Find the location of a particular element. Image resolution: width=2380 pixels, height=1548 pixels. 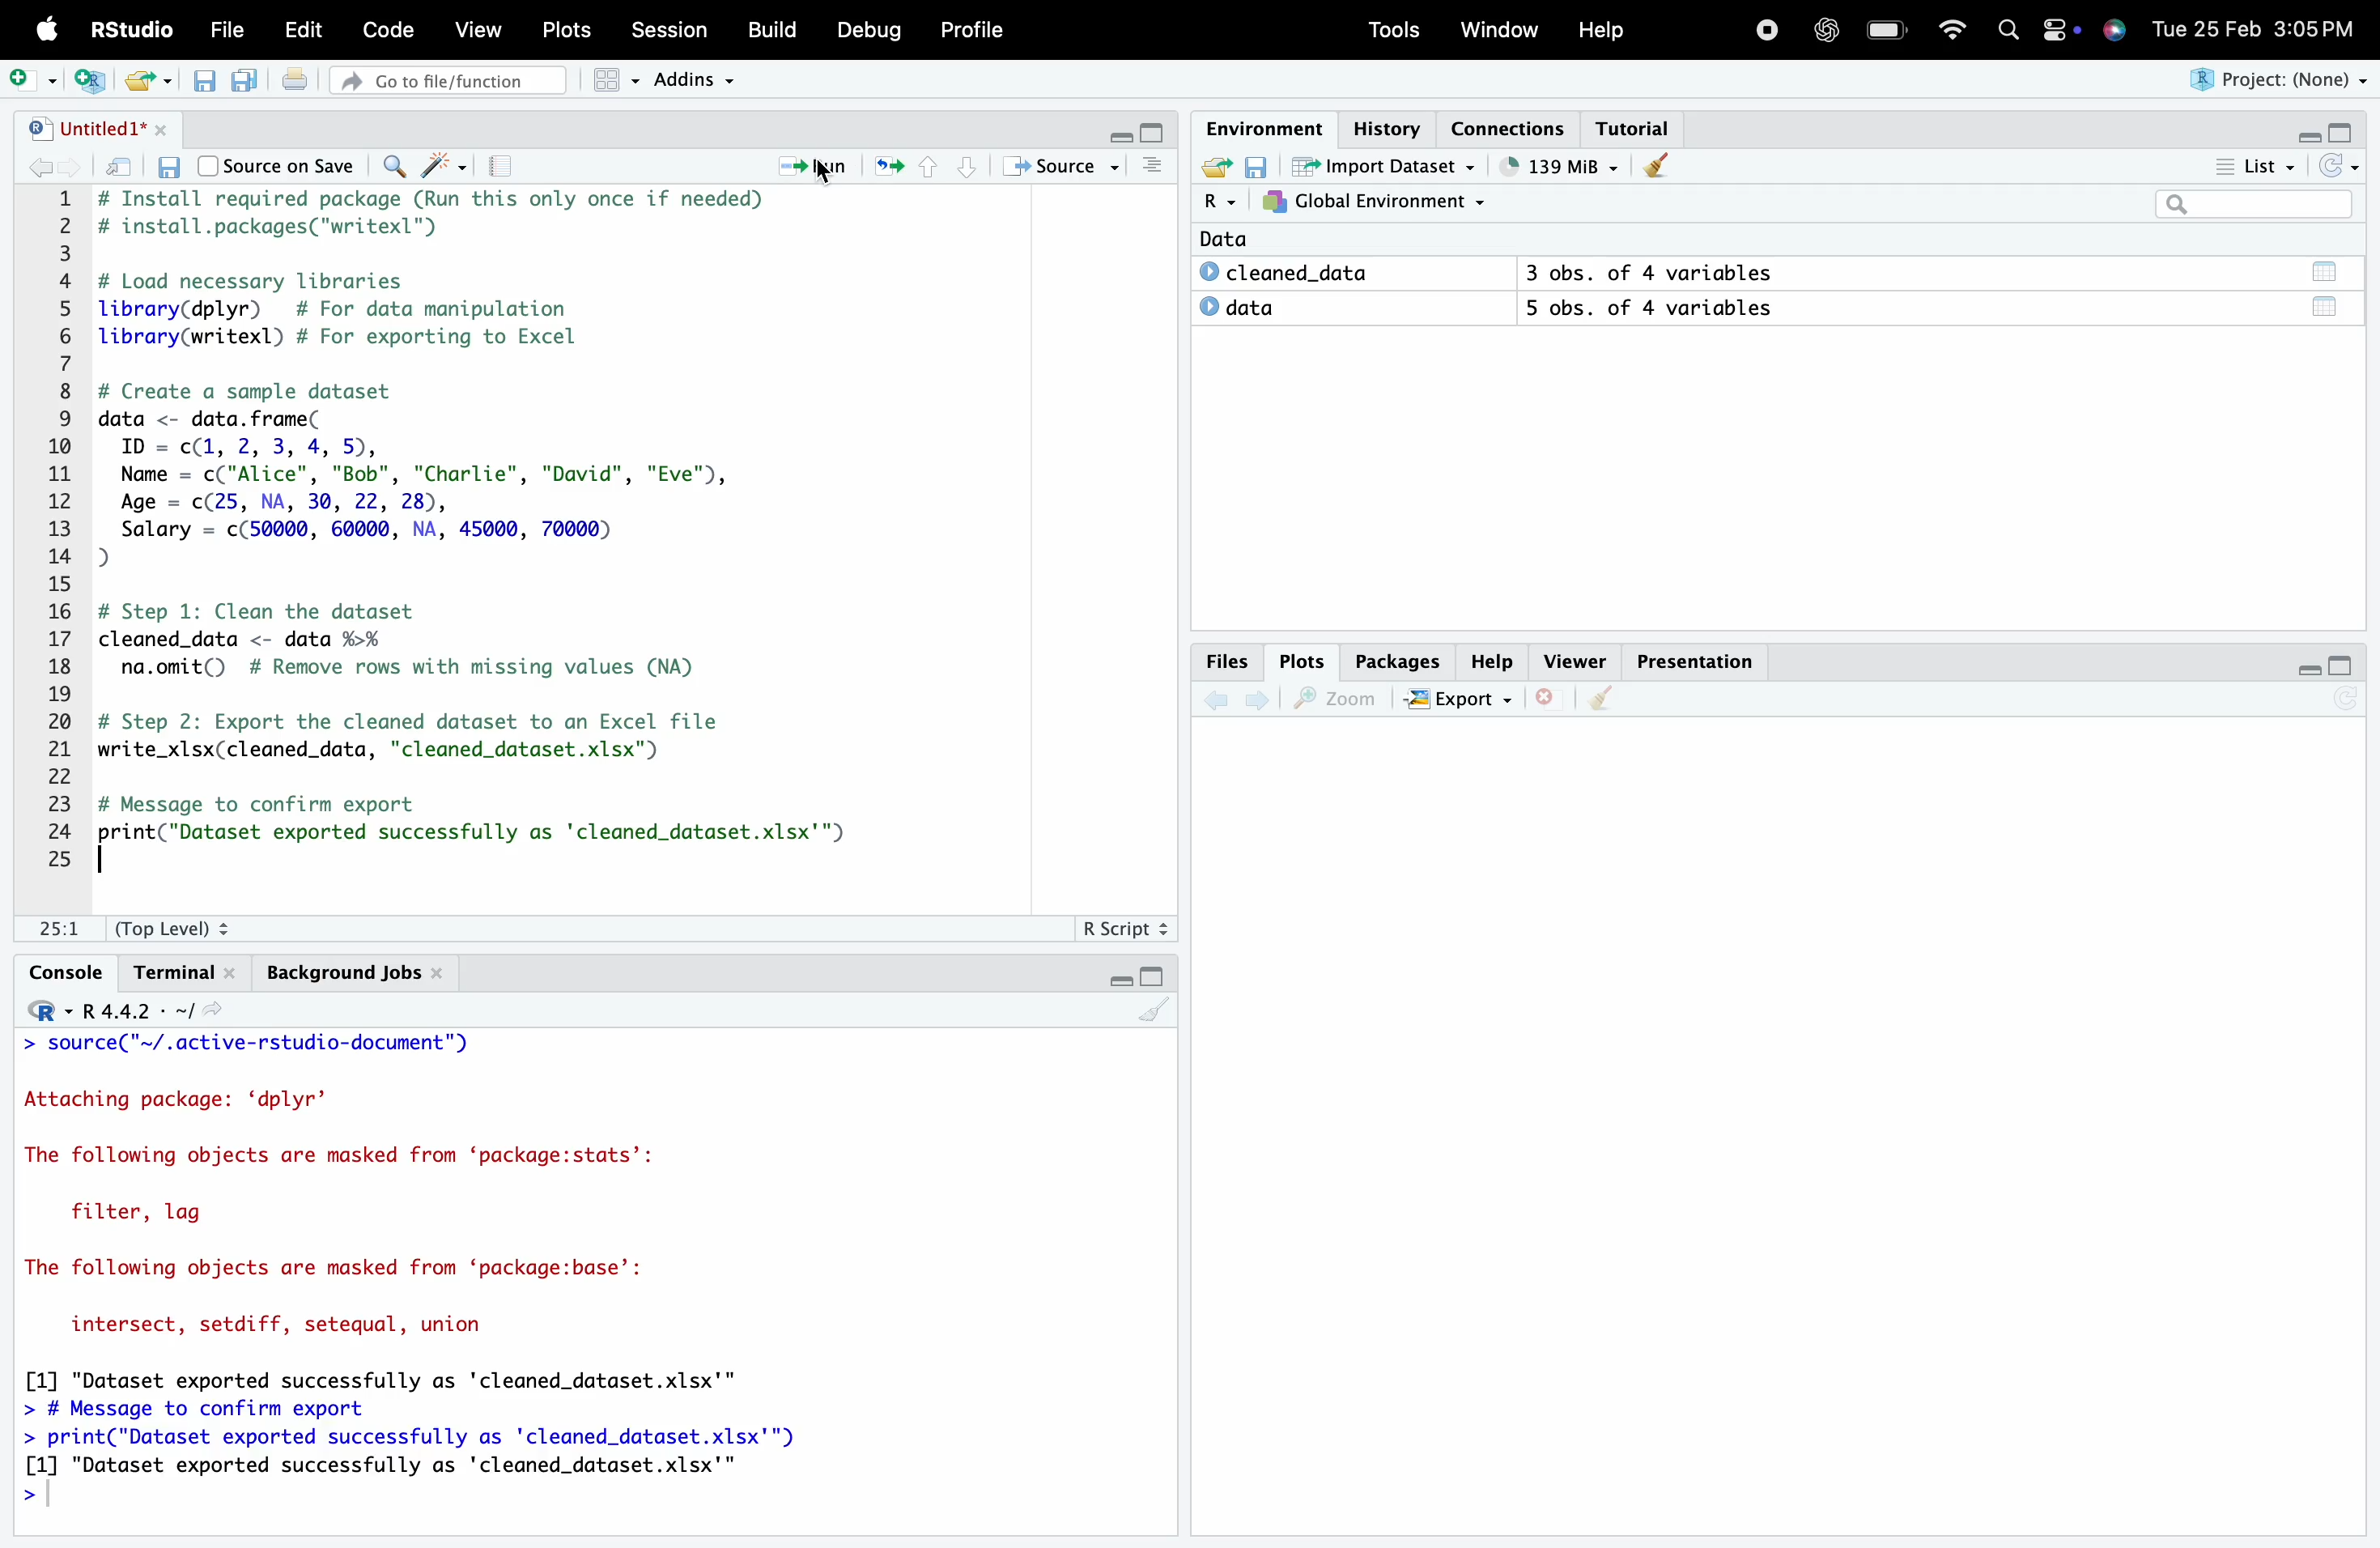

Workspace panes is located at coordinates (610, 82).